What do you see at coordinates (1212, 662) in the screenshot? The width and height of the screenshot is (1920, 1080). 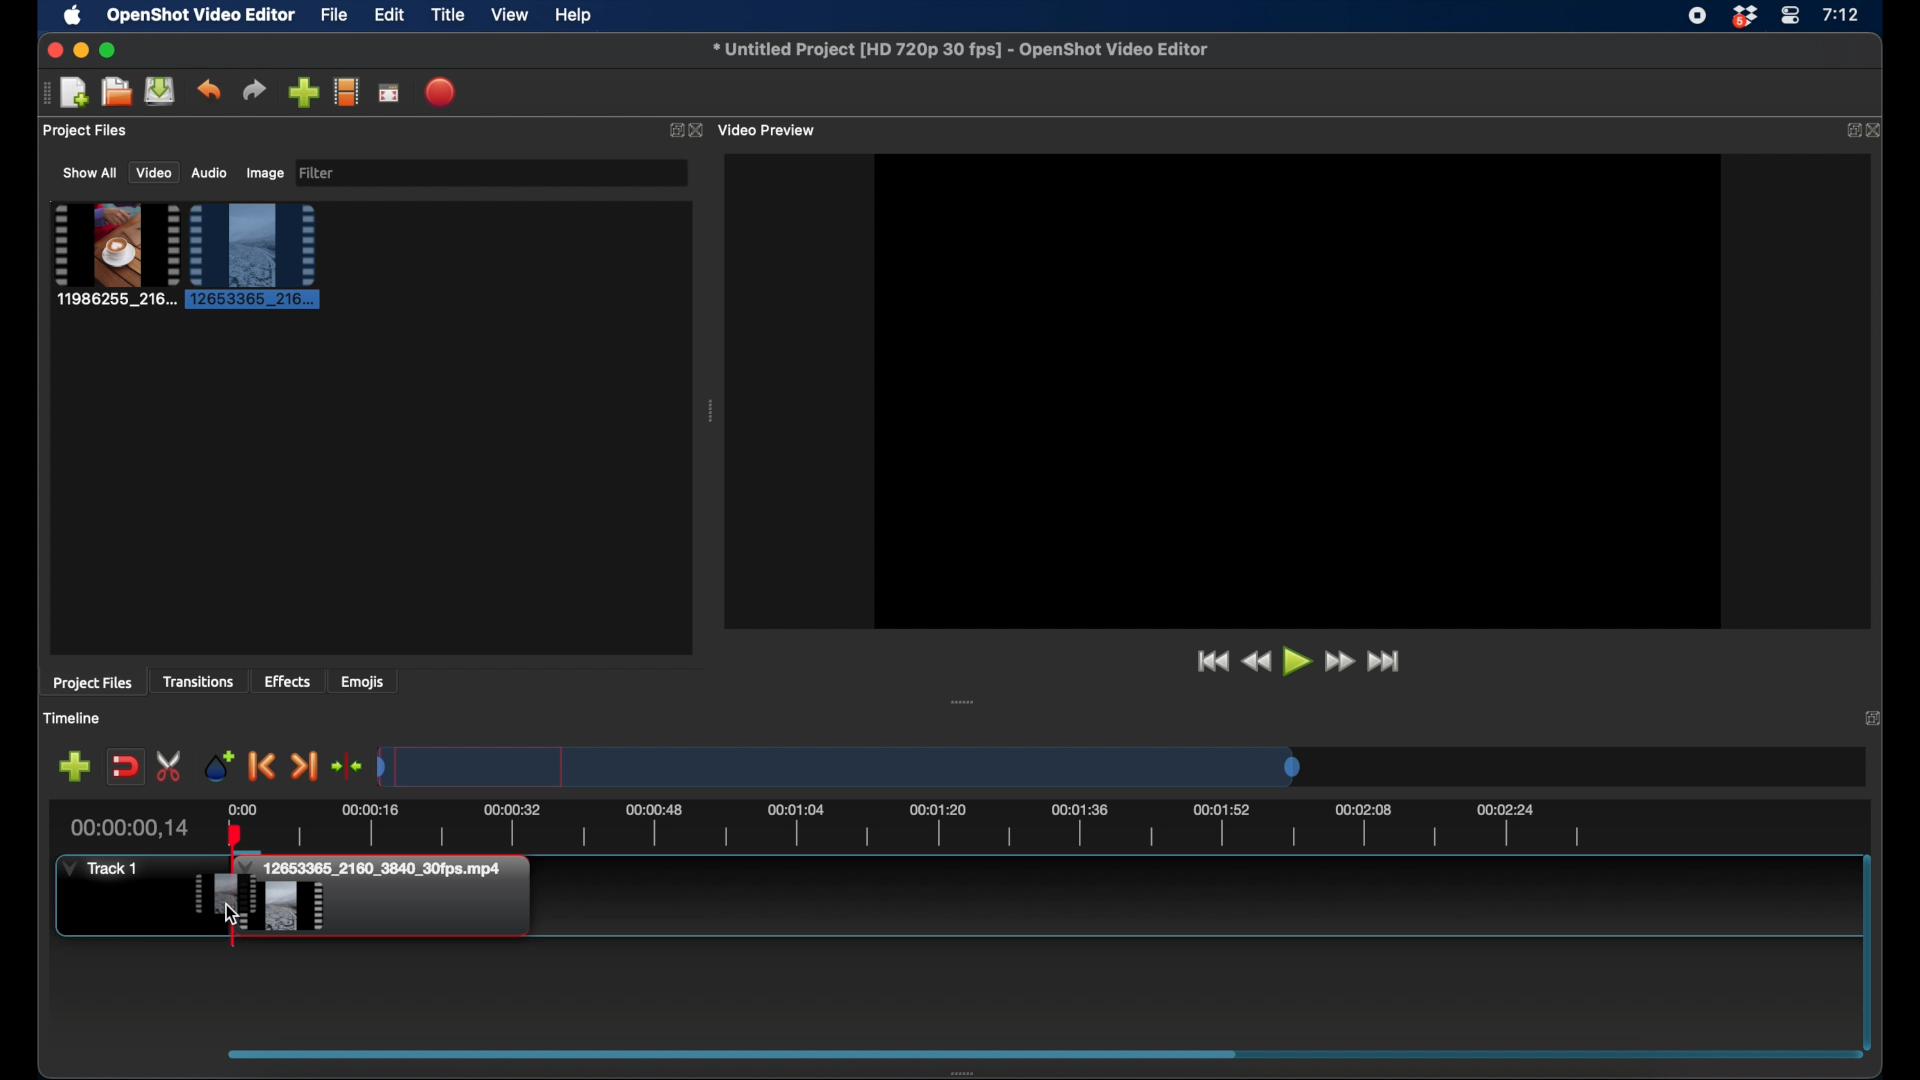 I see `jump to start` at bounding box center [1212, 662].